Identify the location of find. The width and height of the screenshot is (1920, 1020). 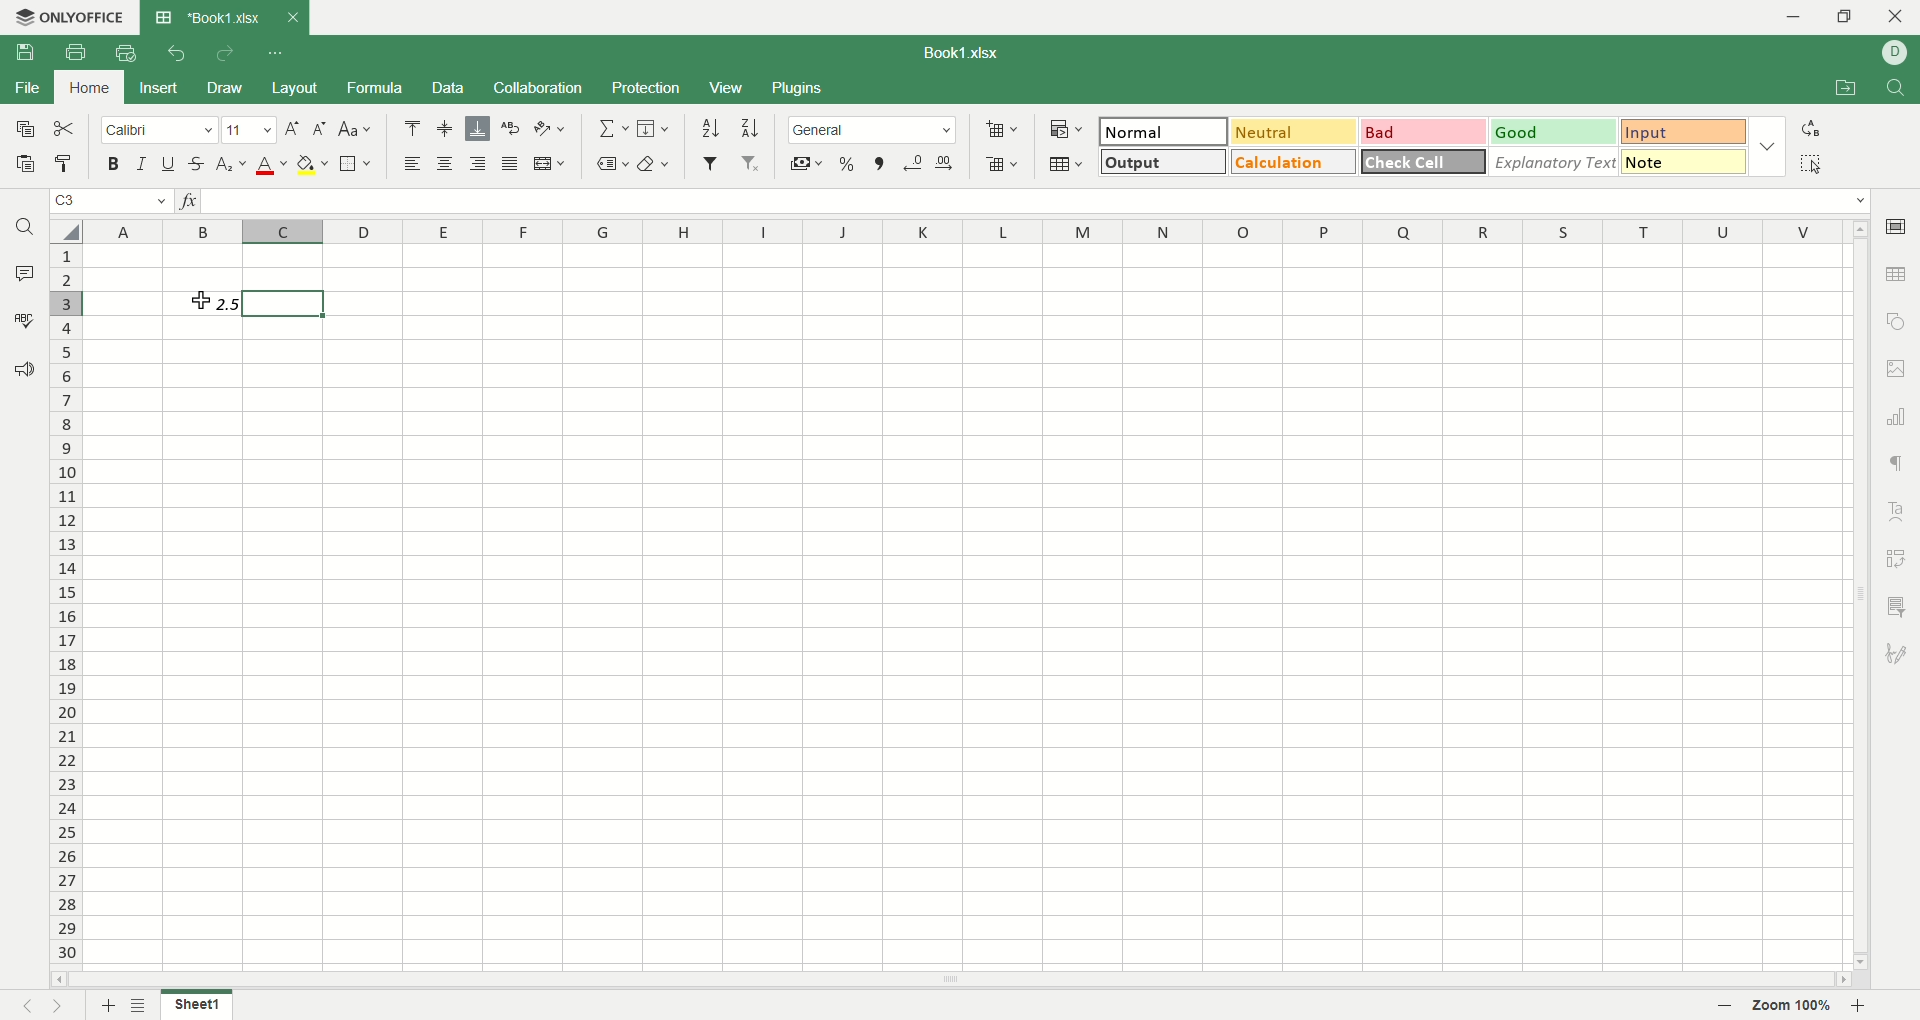
(23, 226).